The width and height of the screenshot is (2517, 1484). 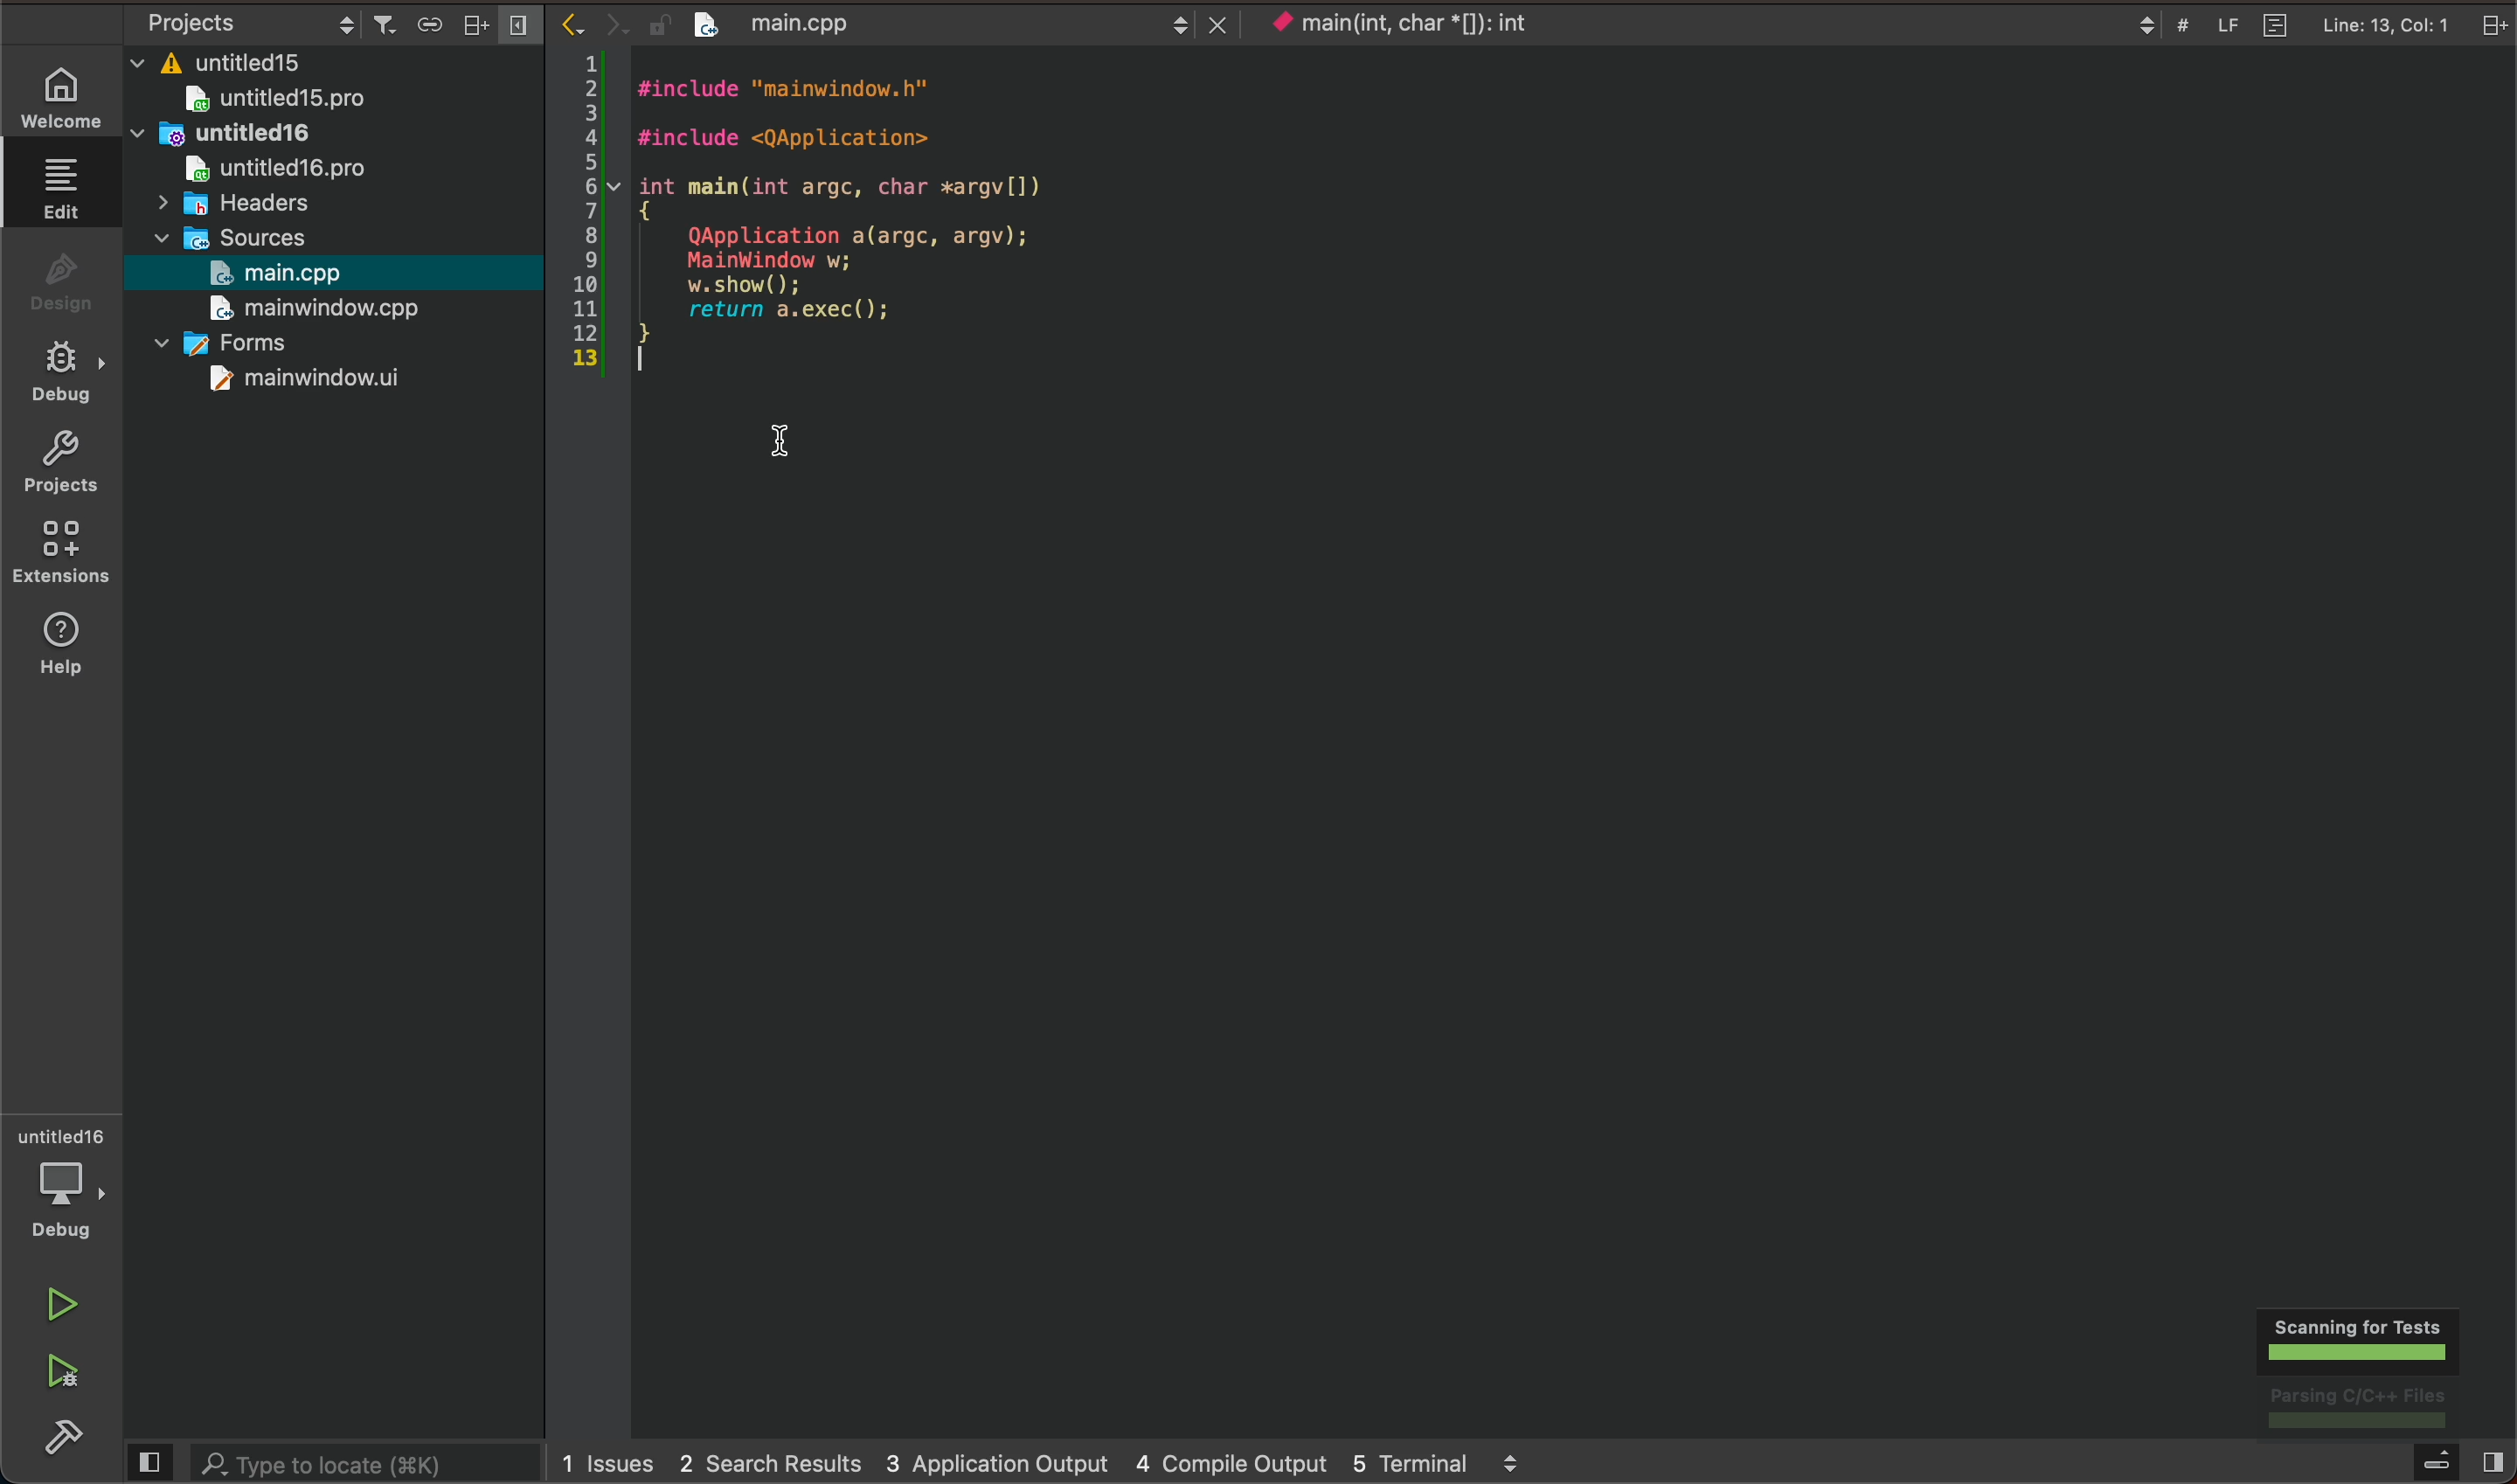 What do you see at coordinates (284, 170) in the screenshot?
I see `untitledpro` at bounding box center [284, 170].